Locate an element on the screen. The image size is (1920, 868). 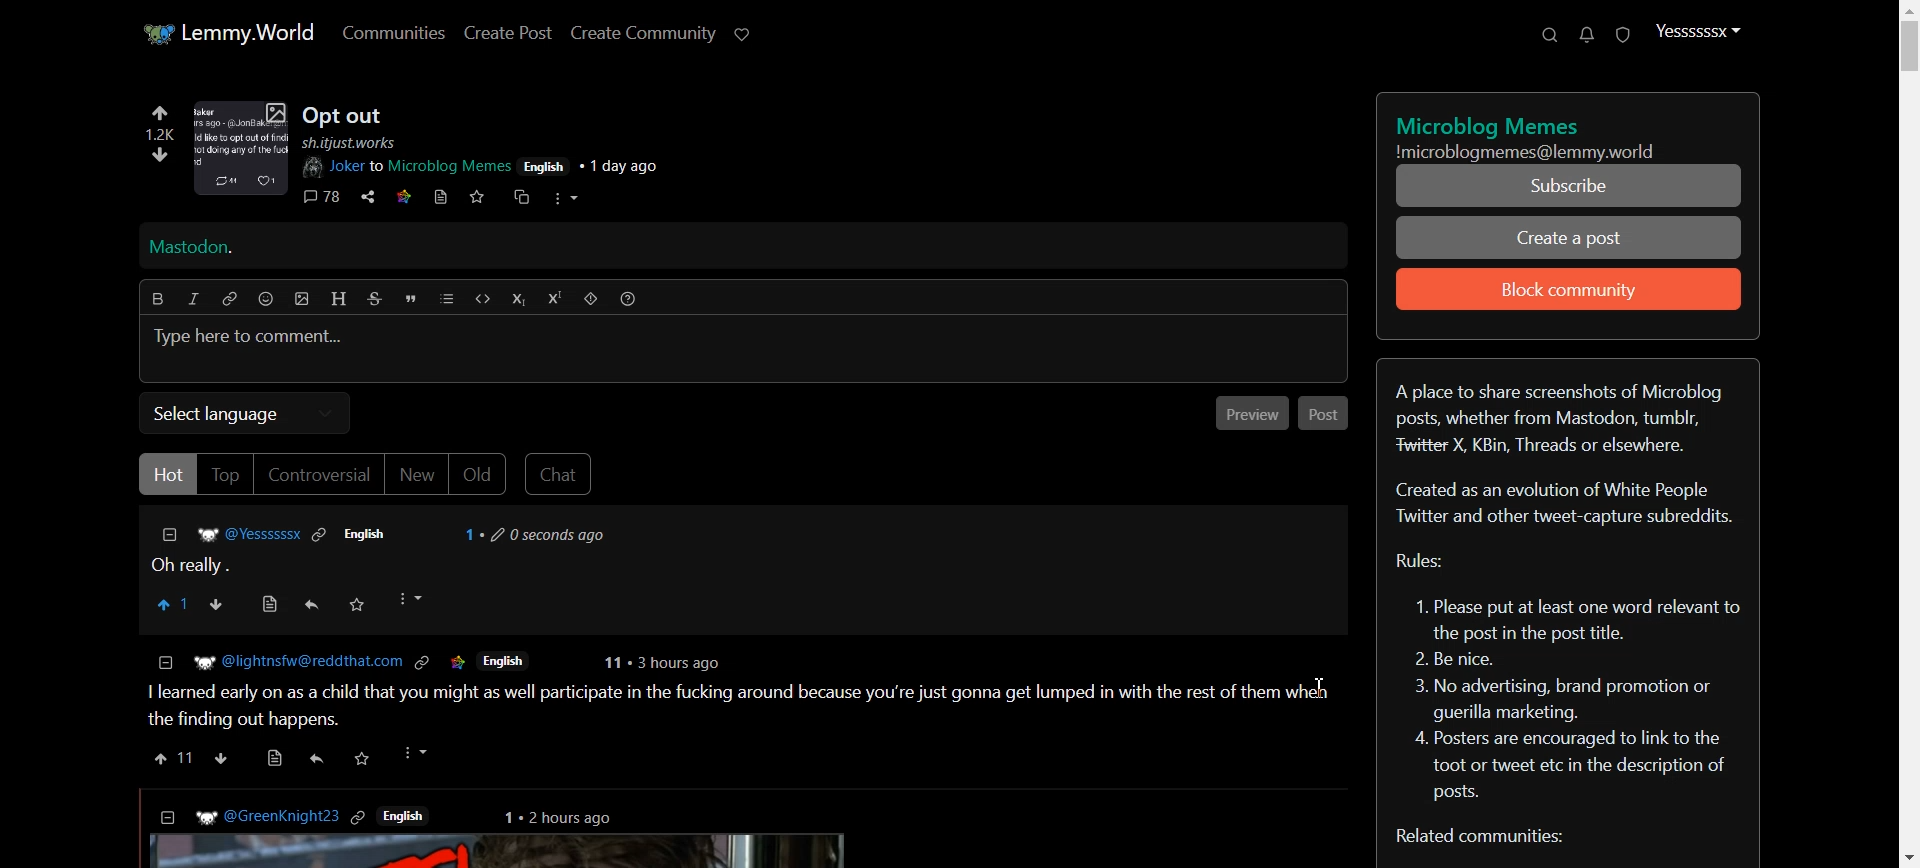
Upvote is located at coordinates (174, 605).